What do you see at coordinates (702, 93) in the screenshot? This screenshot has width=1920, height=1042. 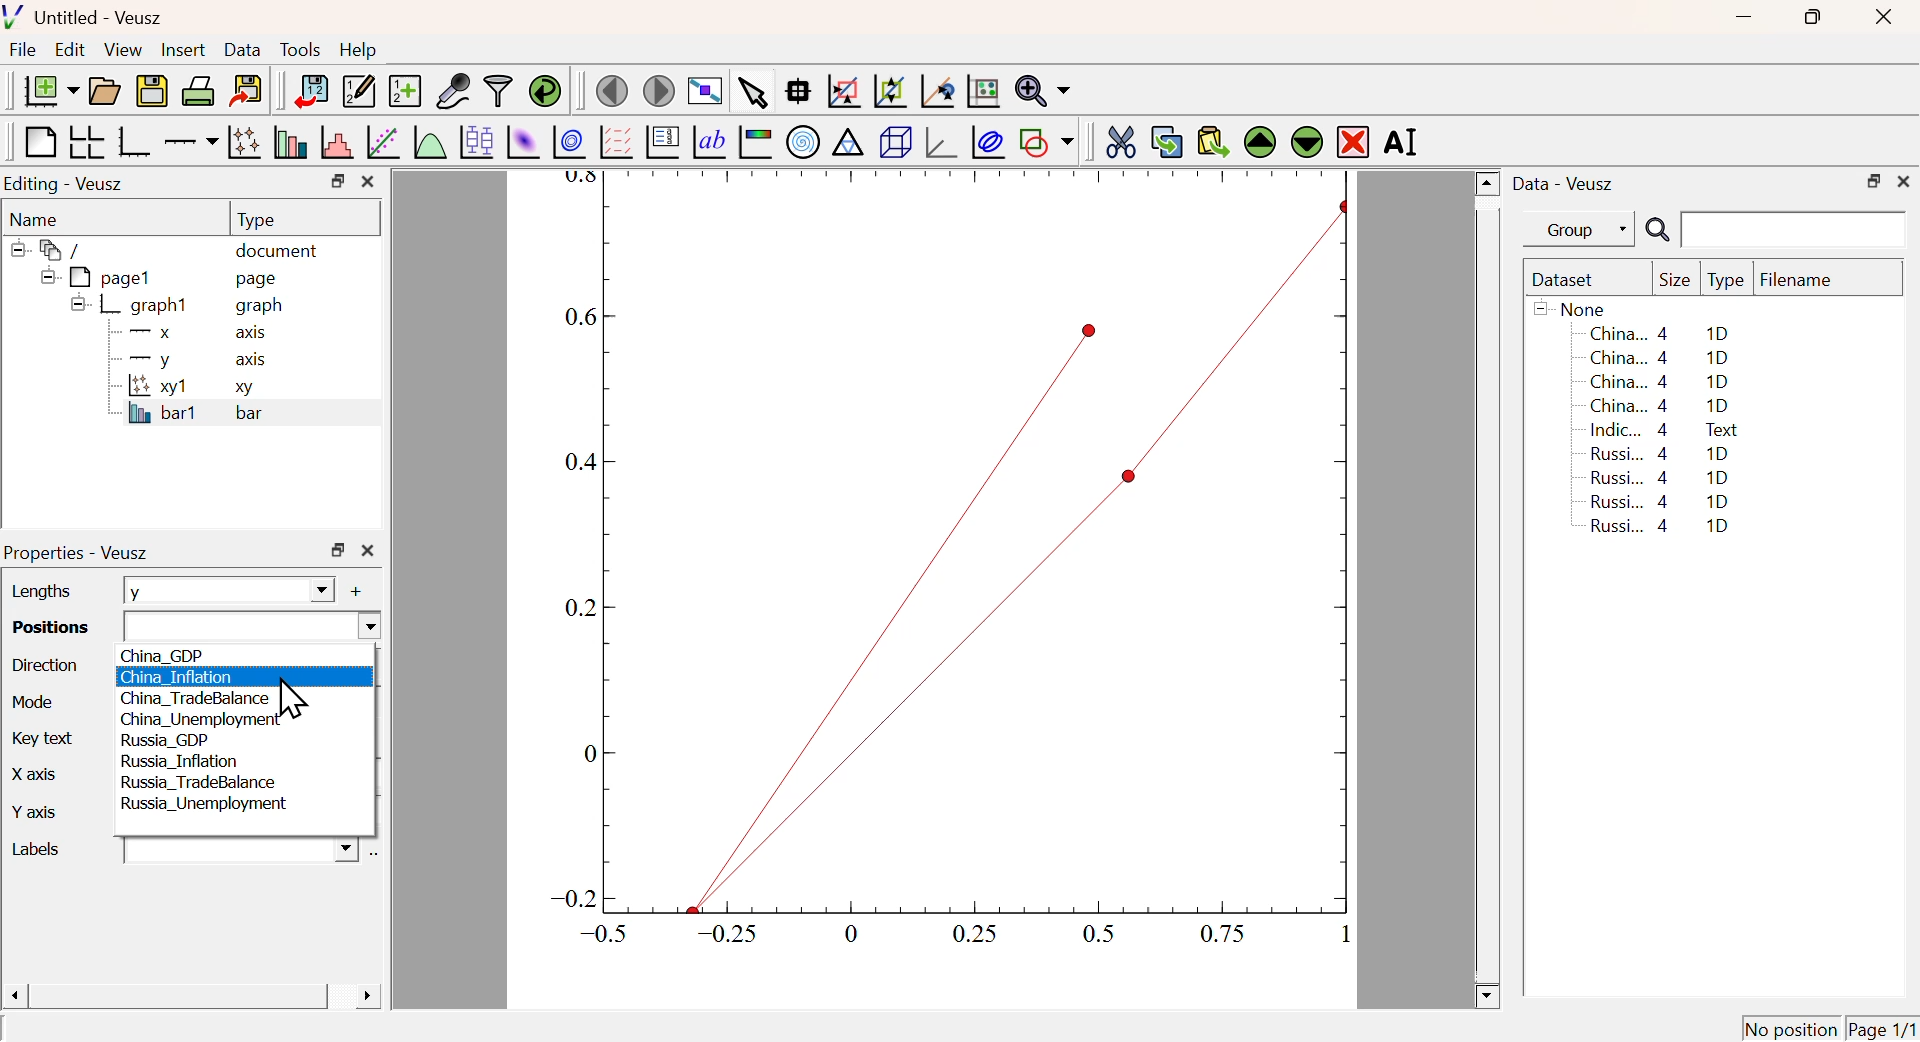 I see `View plot fullscreen` at bounding box center [702, 93].